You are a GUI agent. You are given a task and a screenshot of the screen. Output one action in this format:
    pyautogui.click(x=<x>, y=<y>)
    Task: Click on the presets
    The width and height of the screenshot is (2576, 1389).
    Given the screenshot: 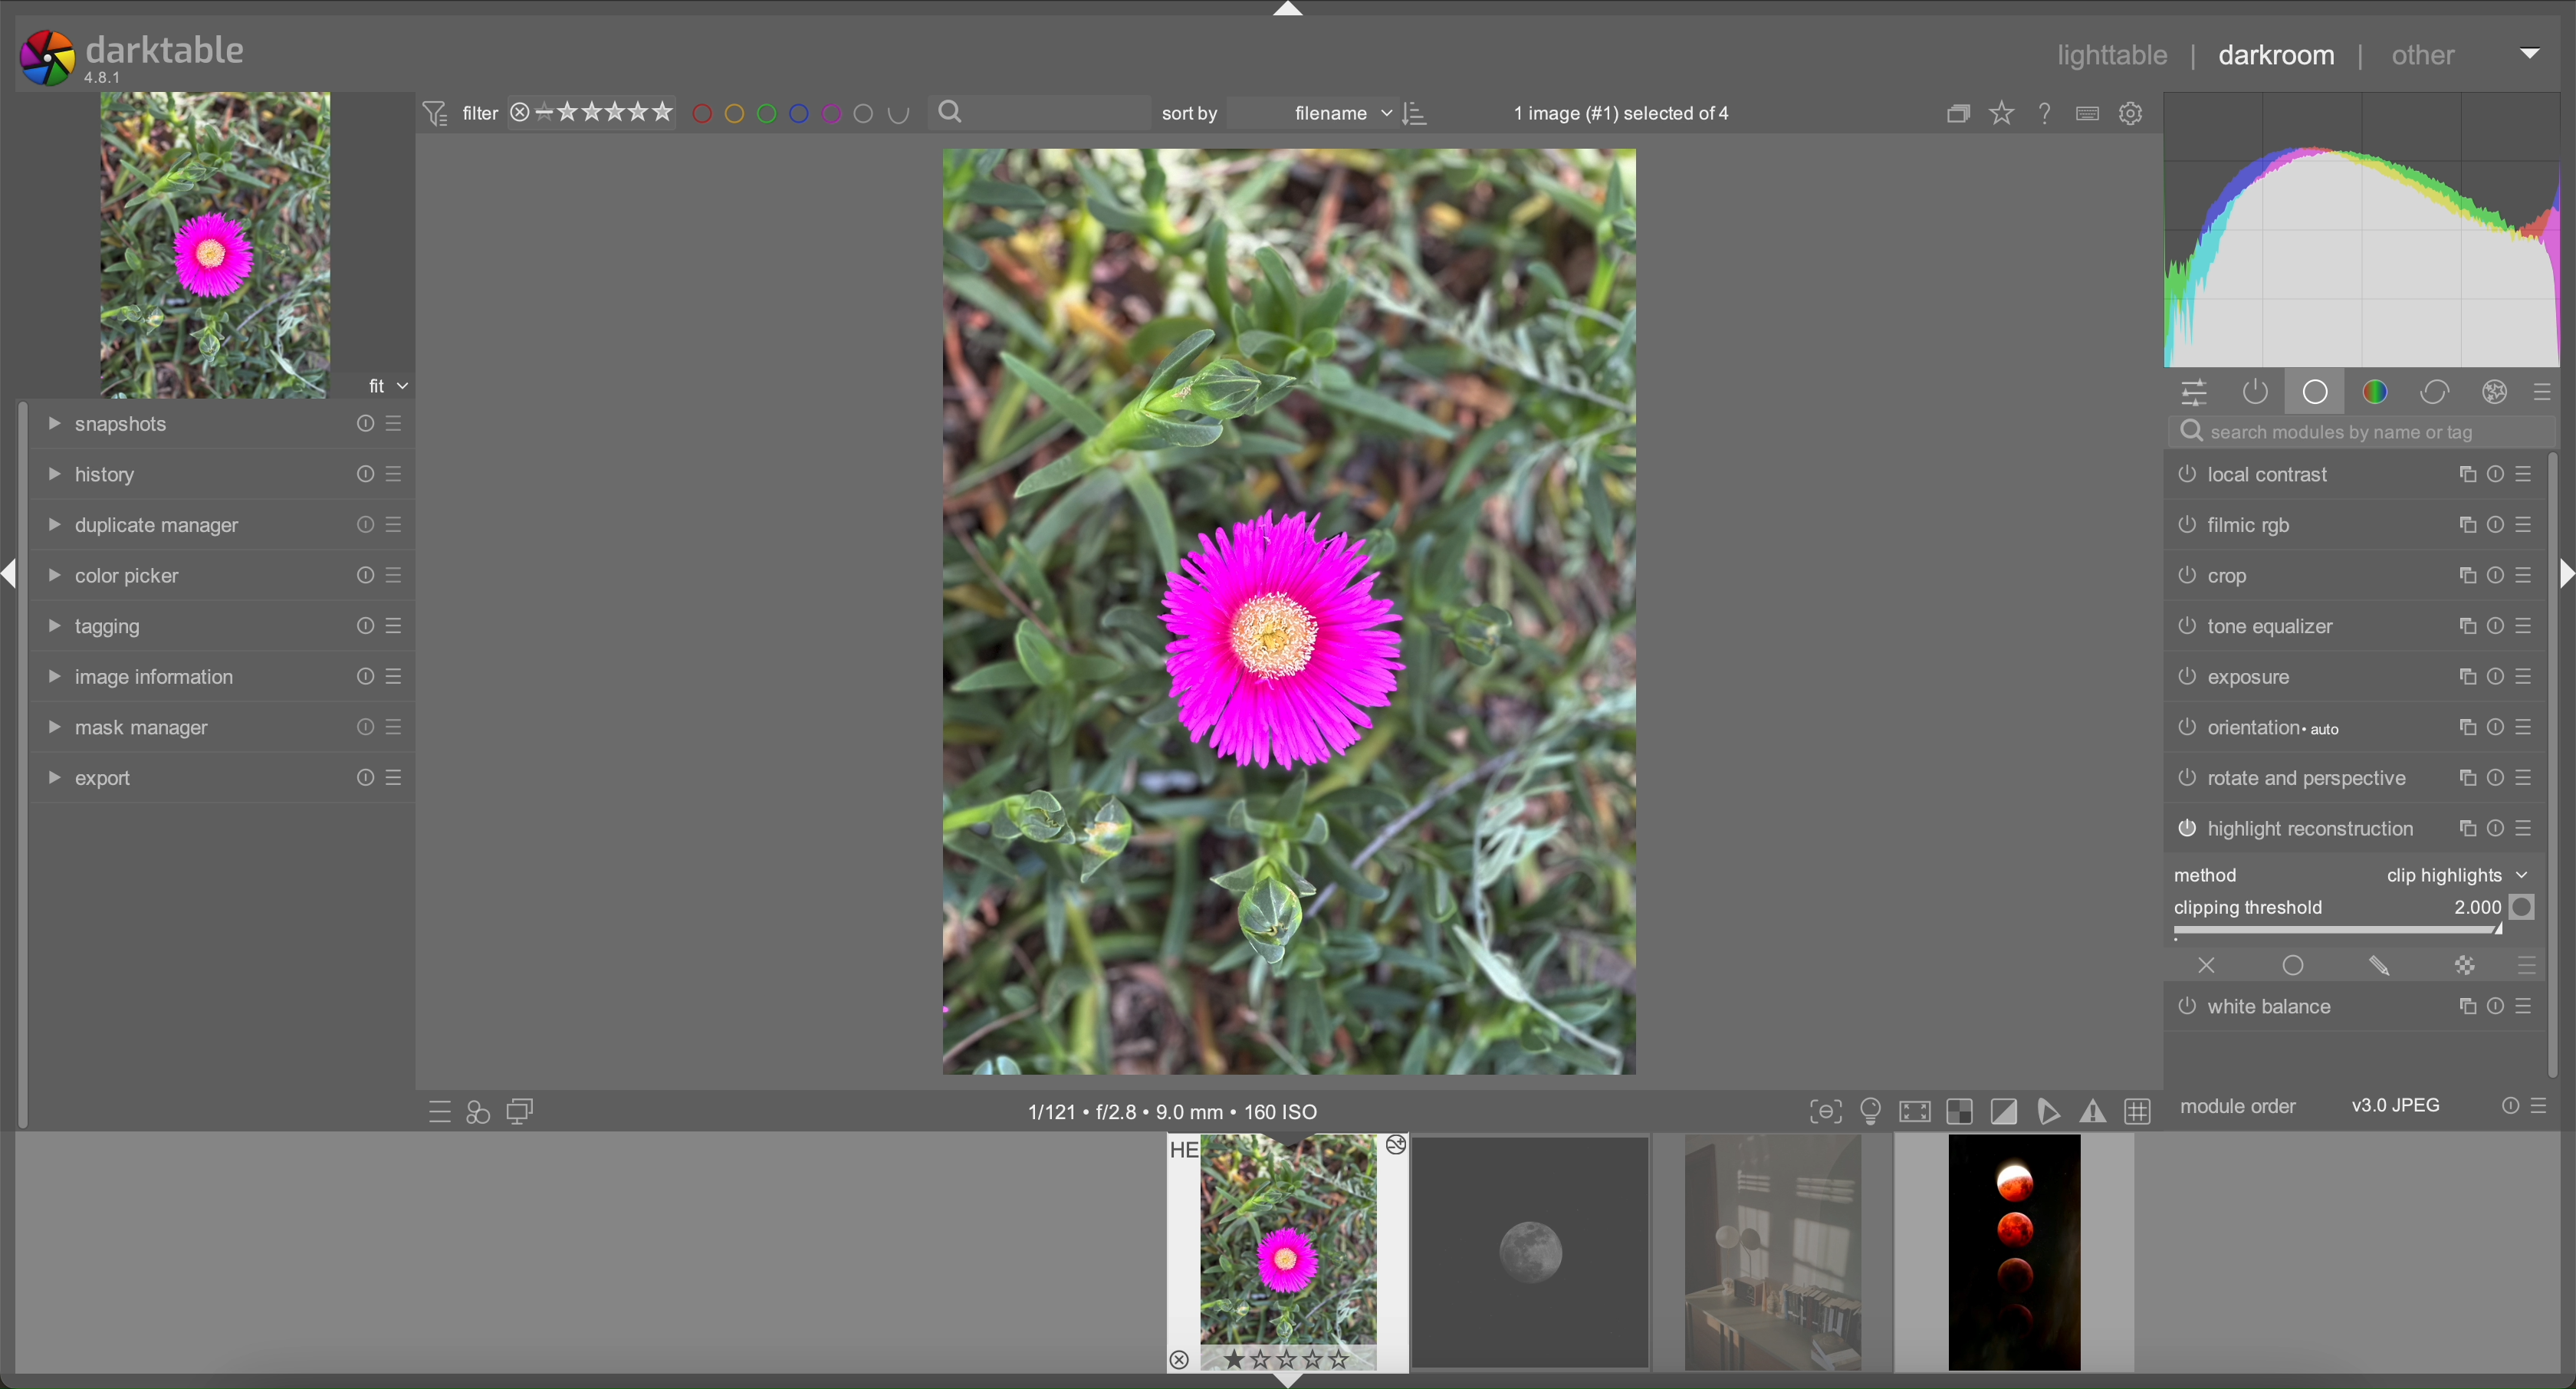 What is the action you would take?
    pyautogui.click(x=2527, y=626)
    